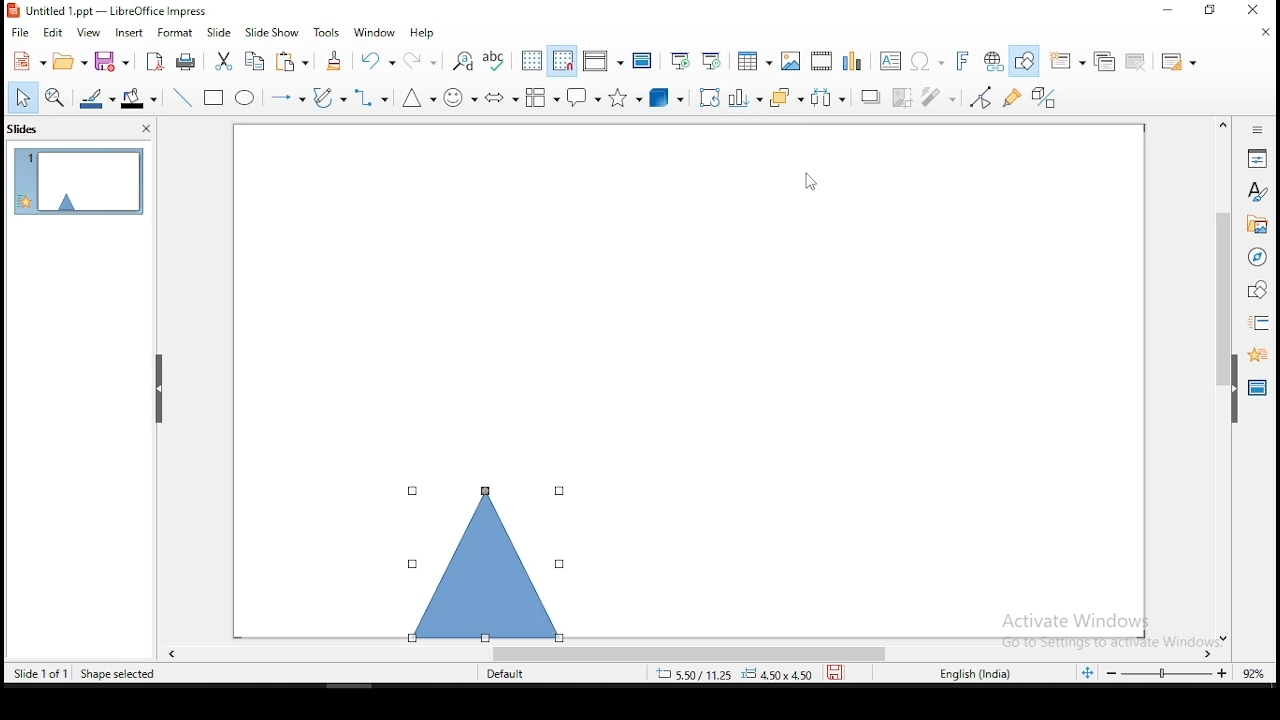  I want to click on navigator, so click(1259, 260).